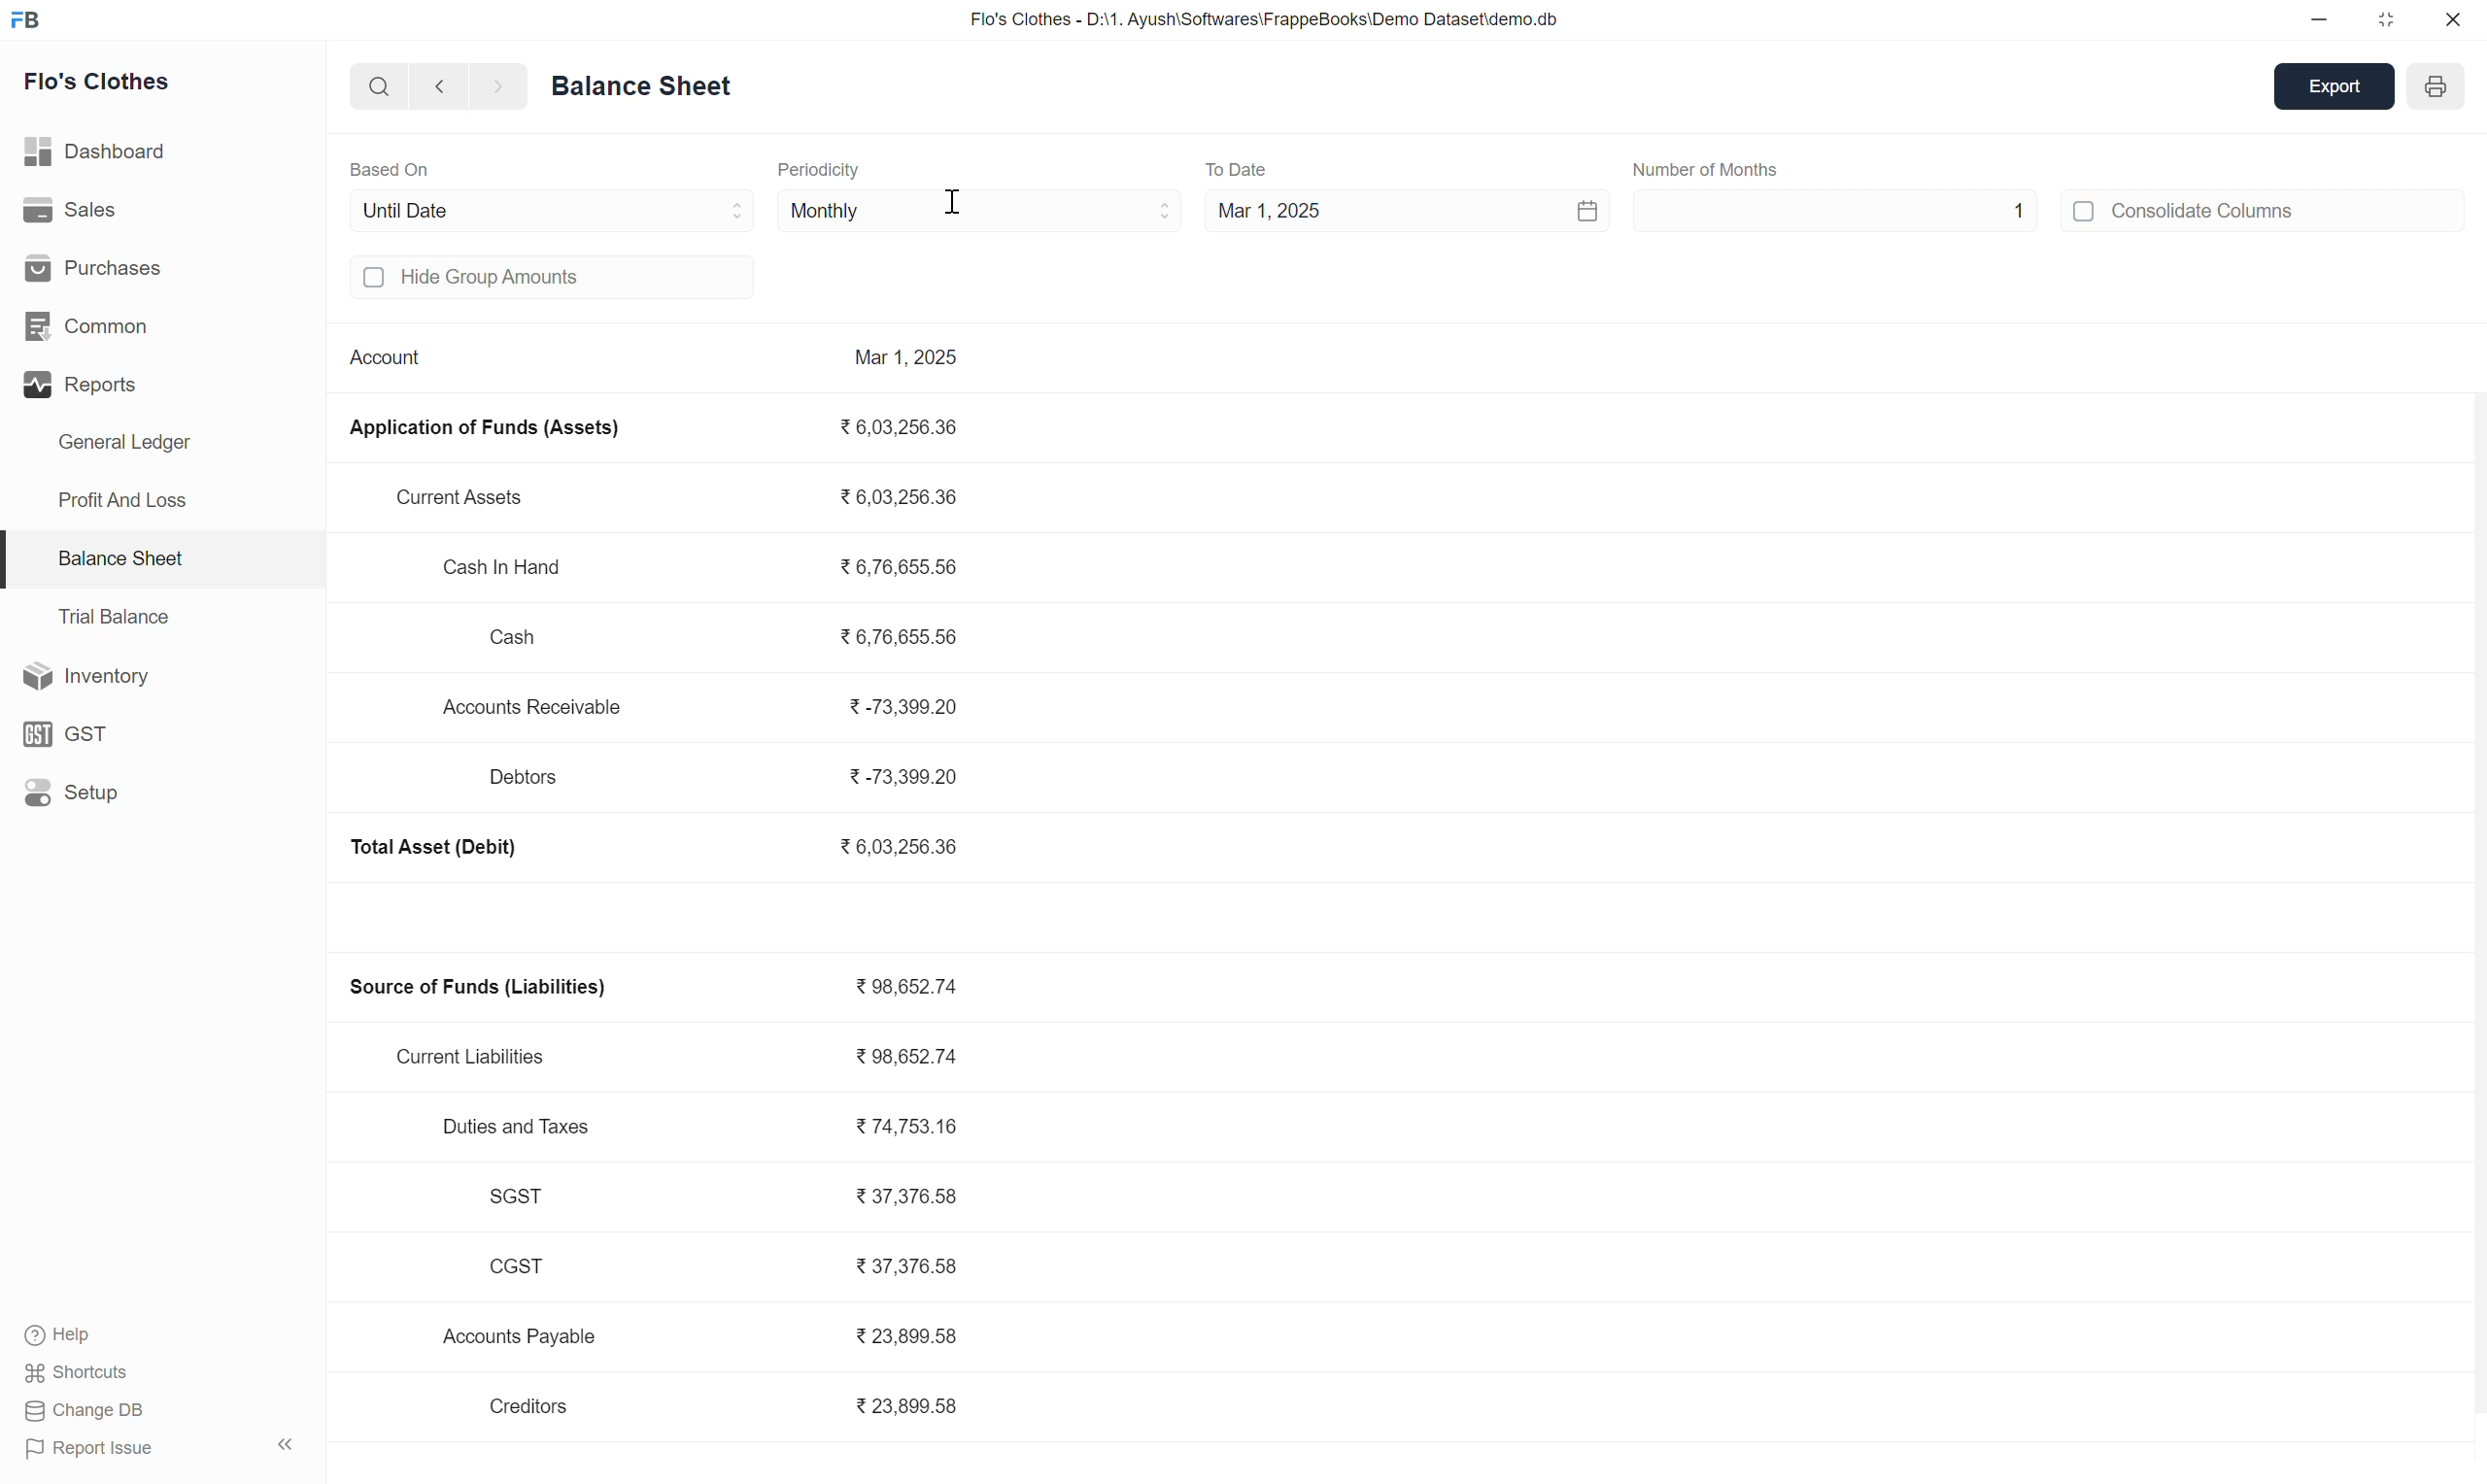 The image size is (2487, 1484). Describe the element at coordinates (2085, 214) in the screenshot. I see `off` at that location.